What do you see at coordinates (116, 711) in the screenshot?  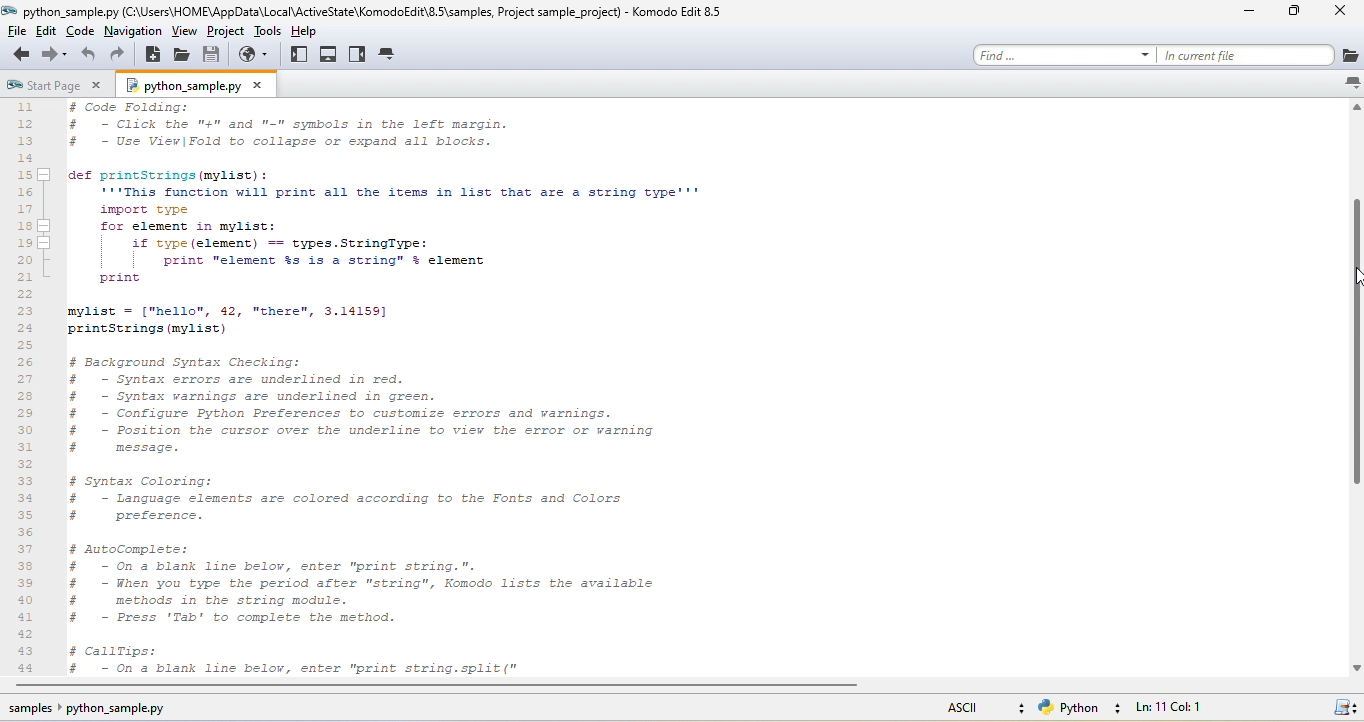 I see `sample python` at bounding box center [116, 711].